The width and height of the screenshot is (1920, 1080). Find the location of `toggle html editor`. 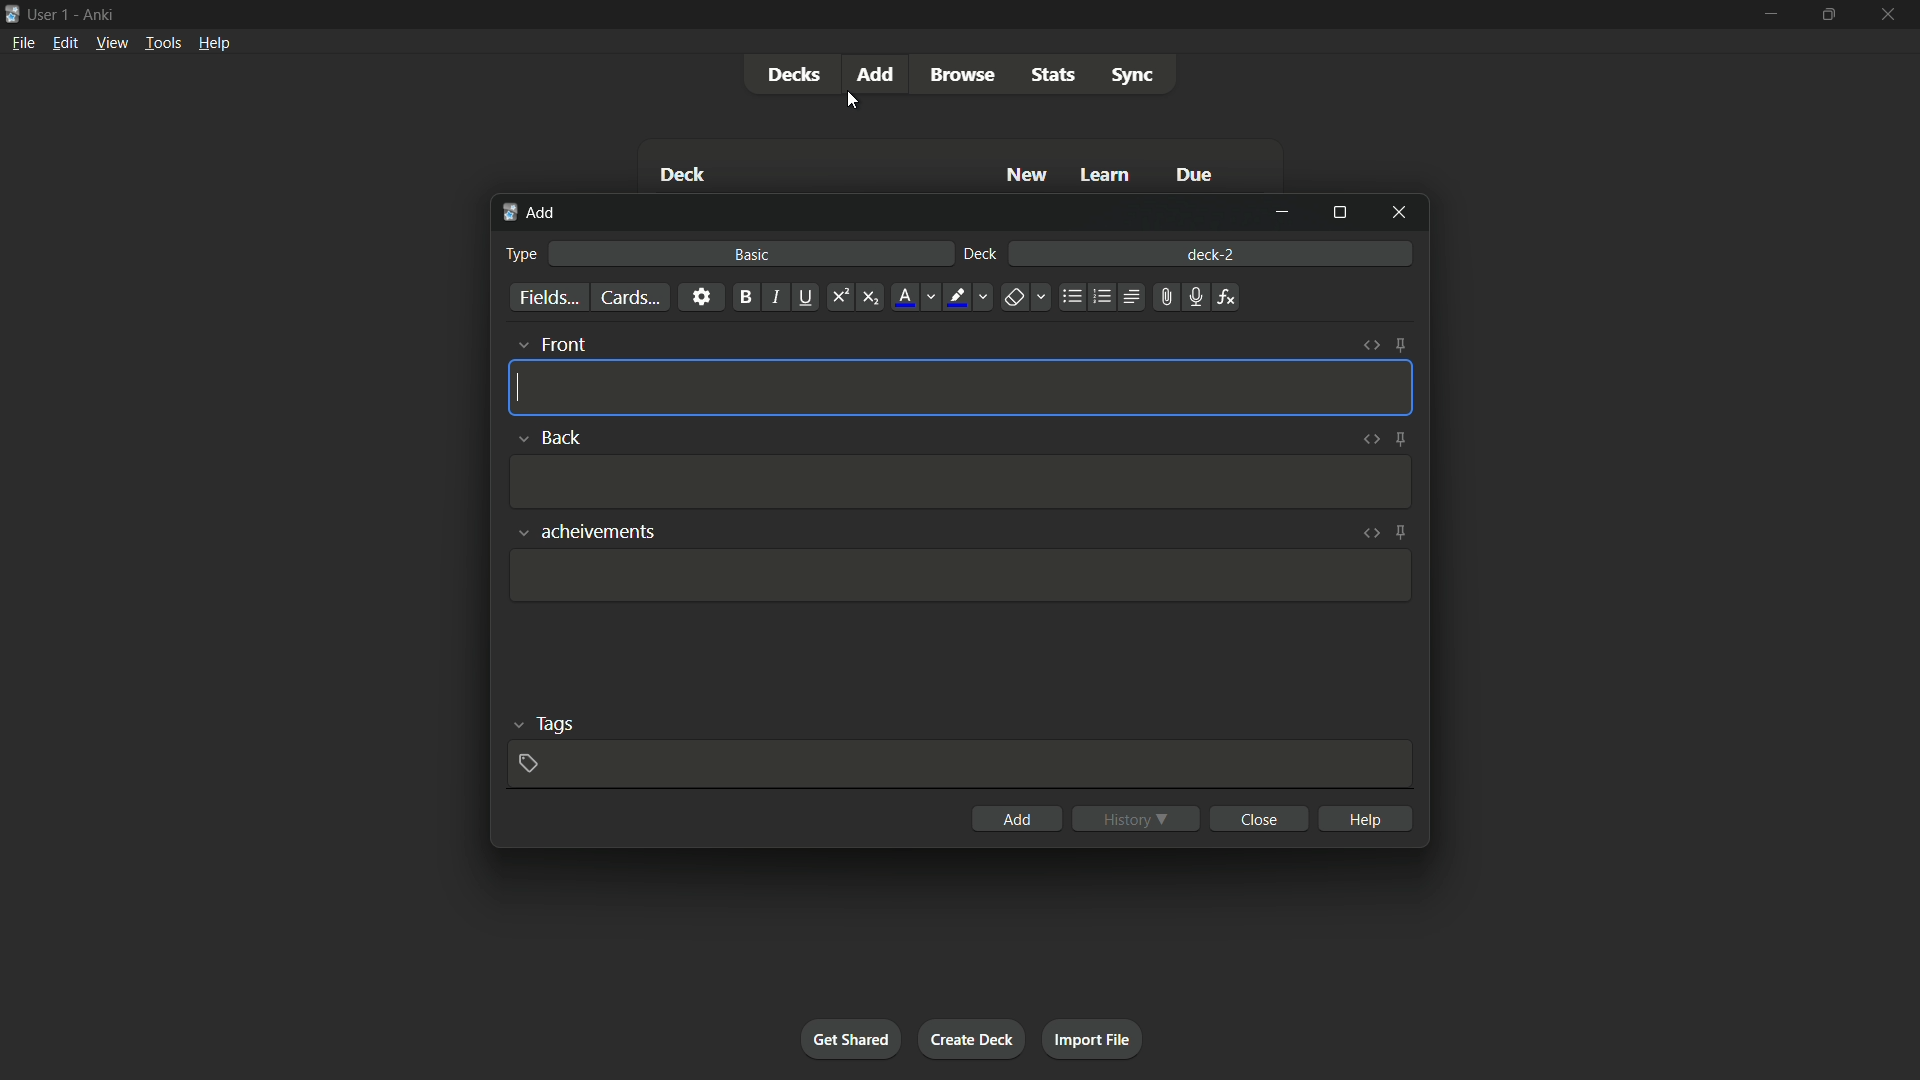

toggle html editor is located at coordinates (1369, 346).